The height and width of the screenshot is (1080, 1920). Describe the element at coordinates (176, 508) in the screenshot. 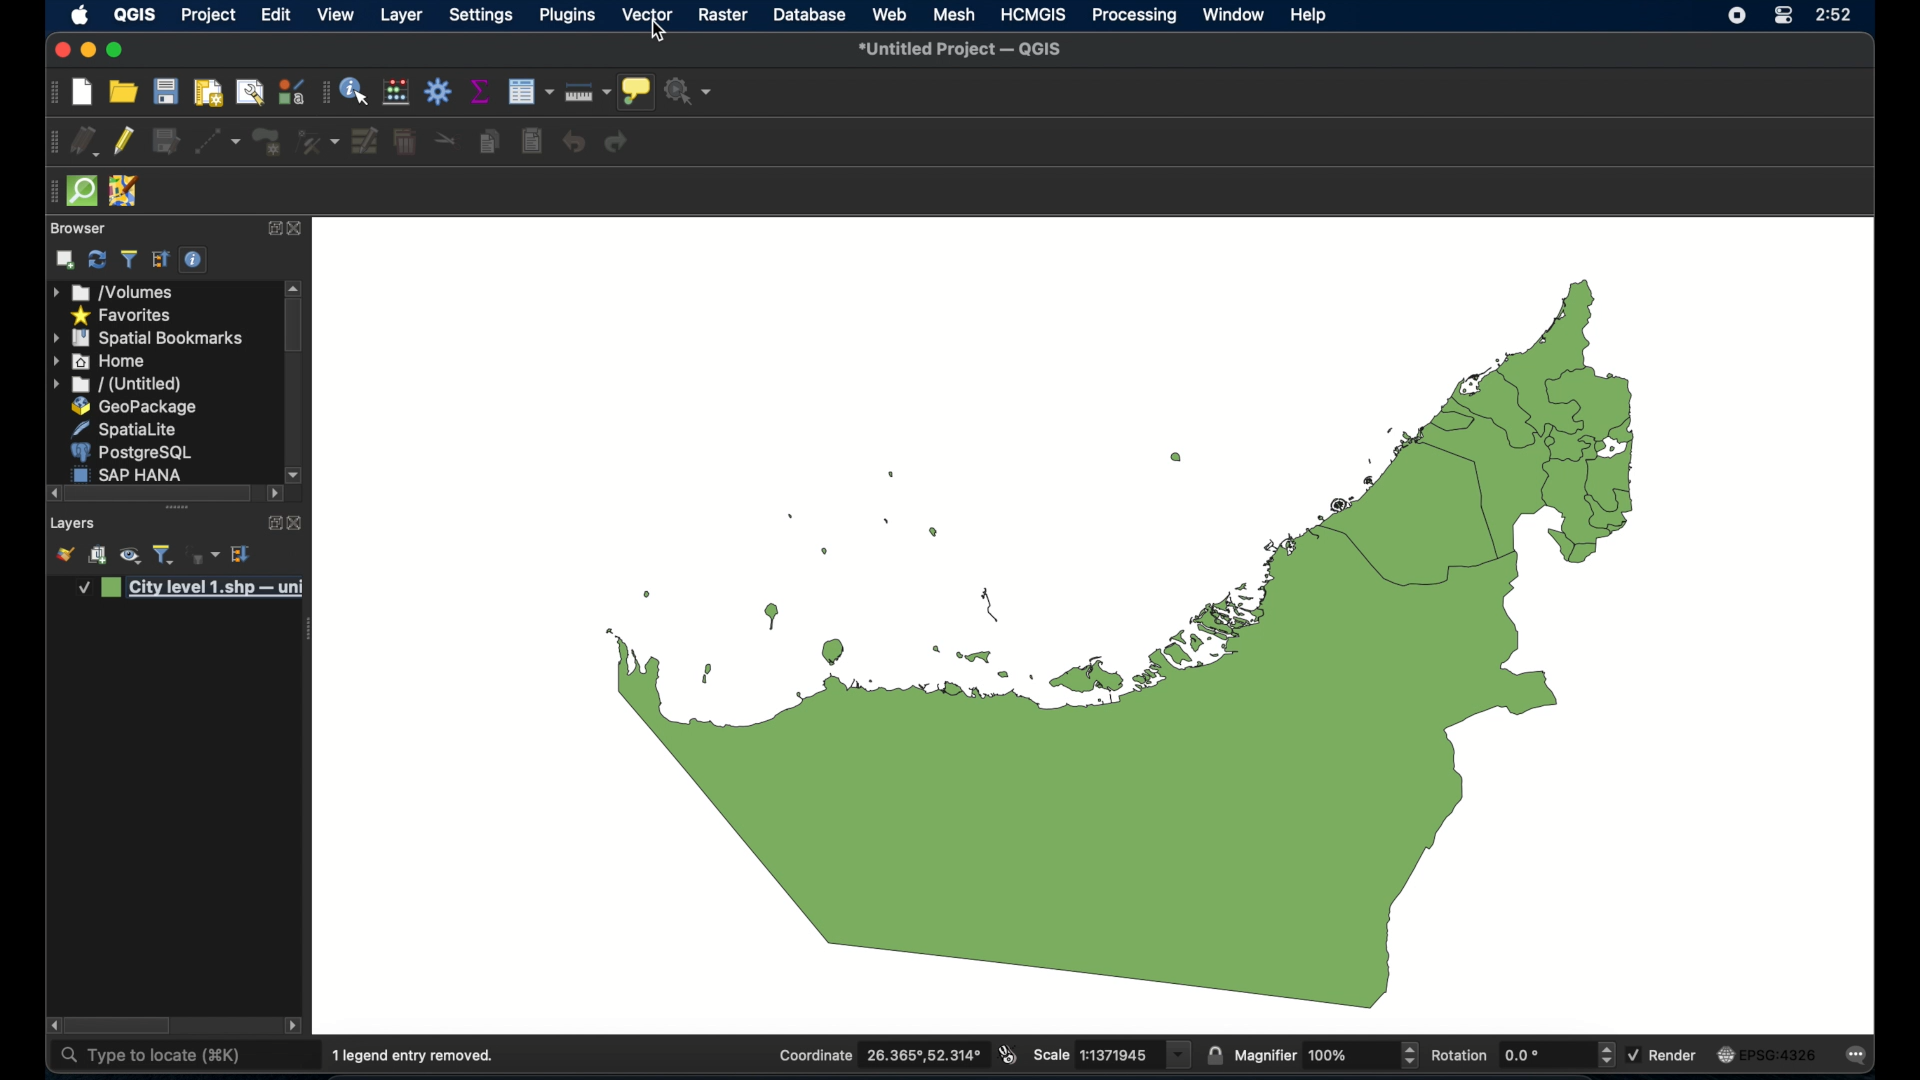

I see `drag handle` at that location.